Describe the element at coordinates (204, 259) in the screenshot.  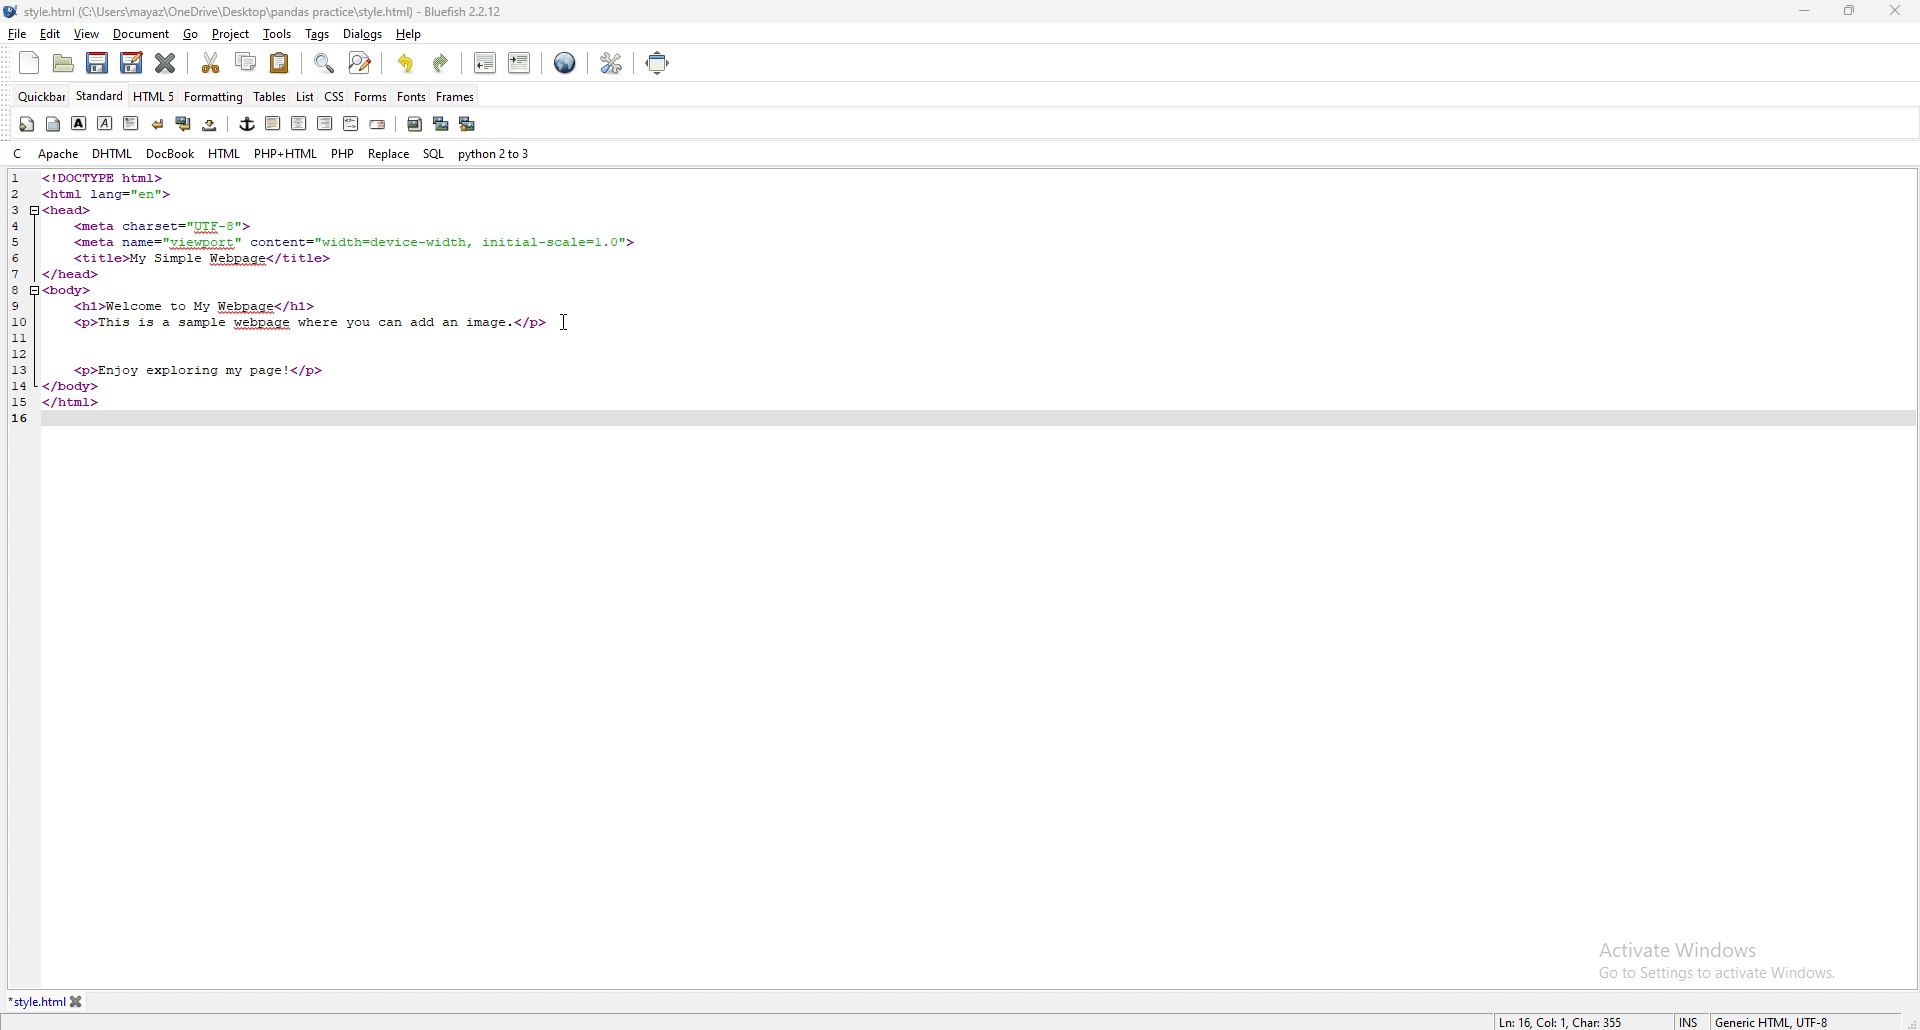
I see `<title>My Simple Webpage</title>` at that location.